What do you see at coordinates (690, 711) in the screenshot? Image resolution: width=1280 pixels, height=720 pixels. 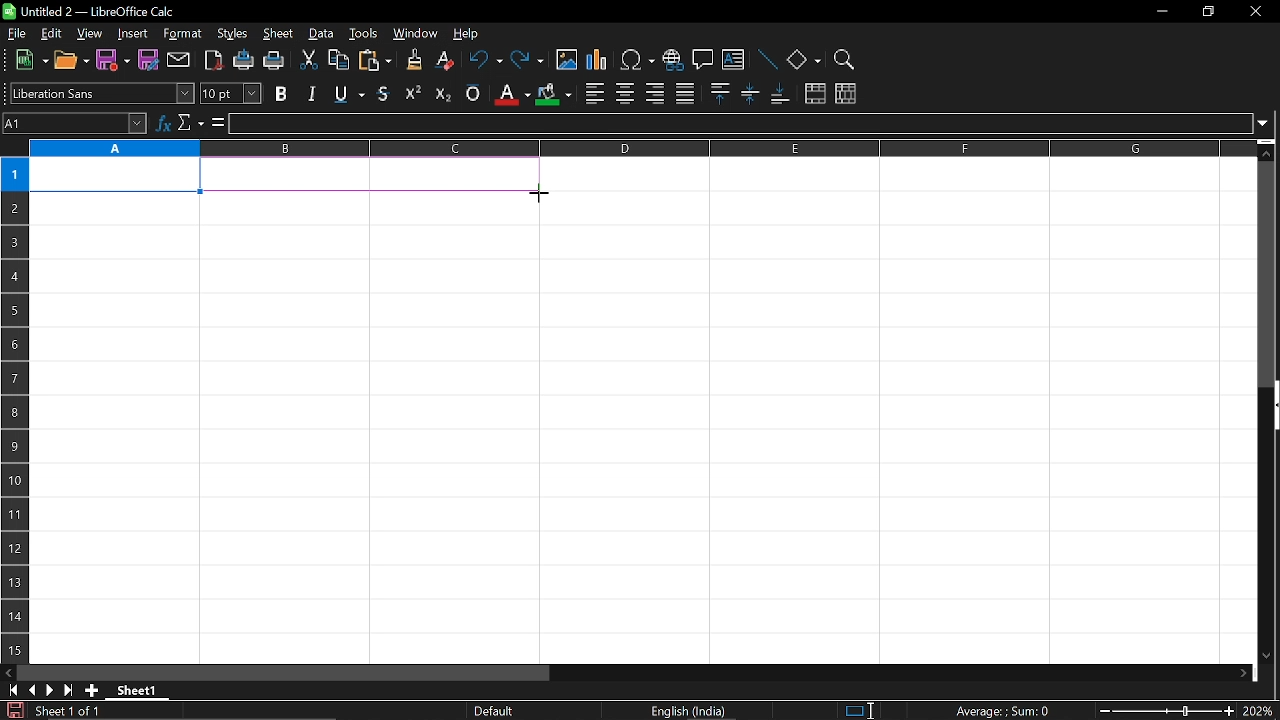 I see `English (India)` at bounding box center [690, 711].